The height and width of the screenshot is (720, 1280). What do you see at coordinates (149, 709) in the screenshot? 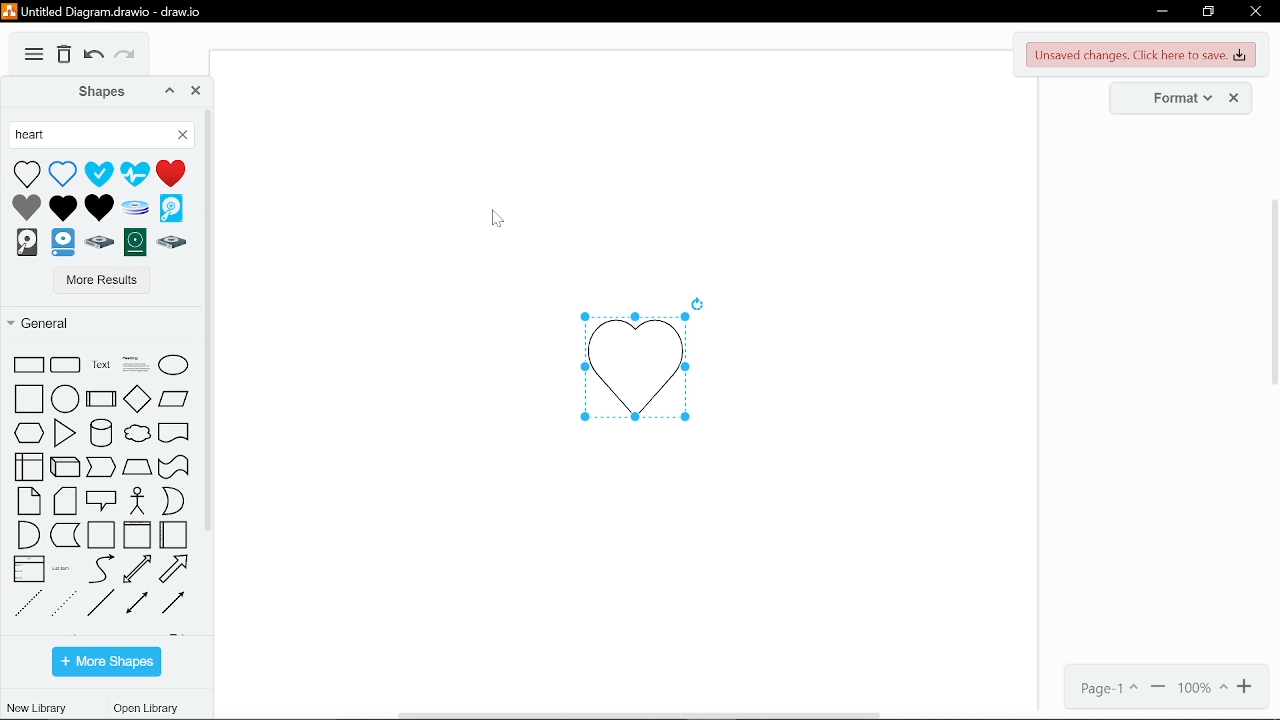
I see `open library` at bounding box center [149, 709].